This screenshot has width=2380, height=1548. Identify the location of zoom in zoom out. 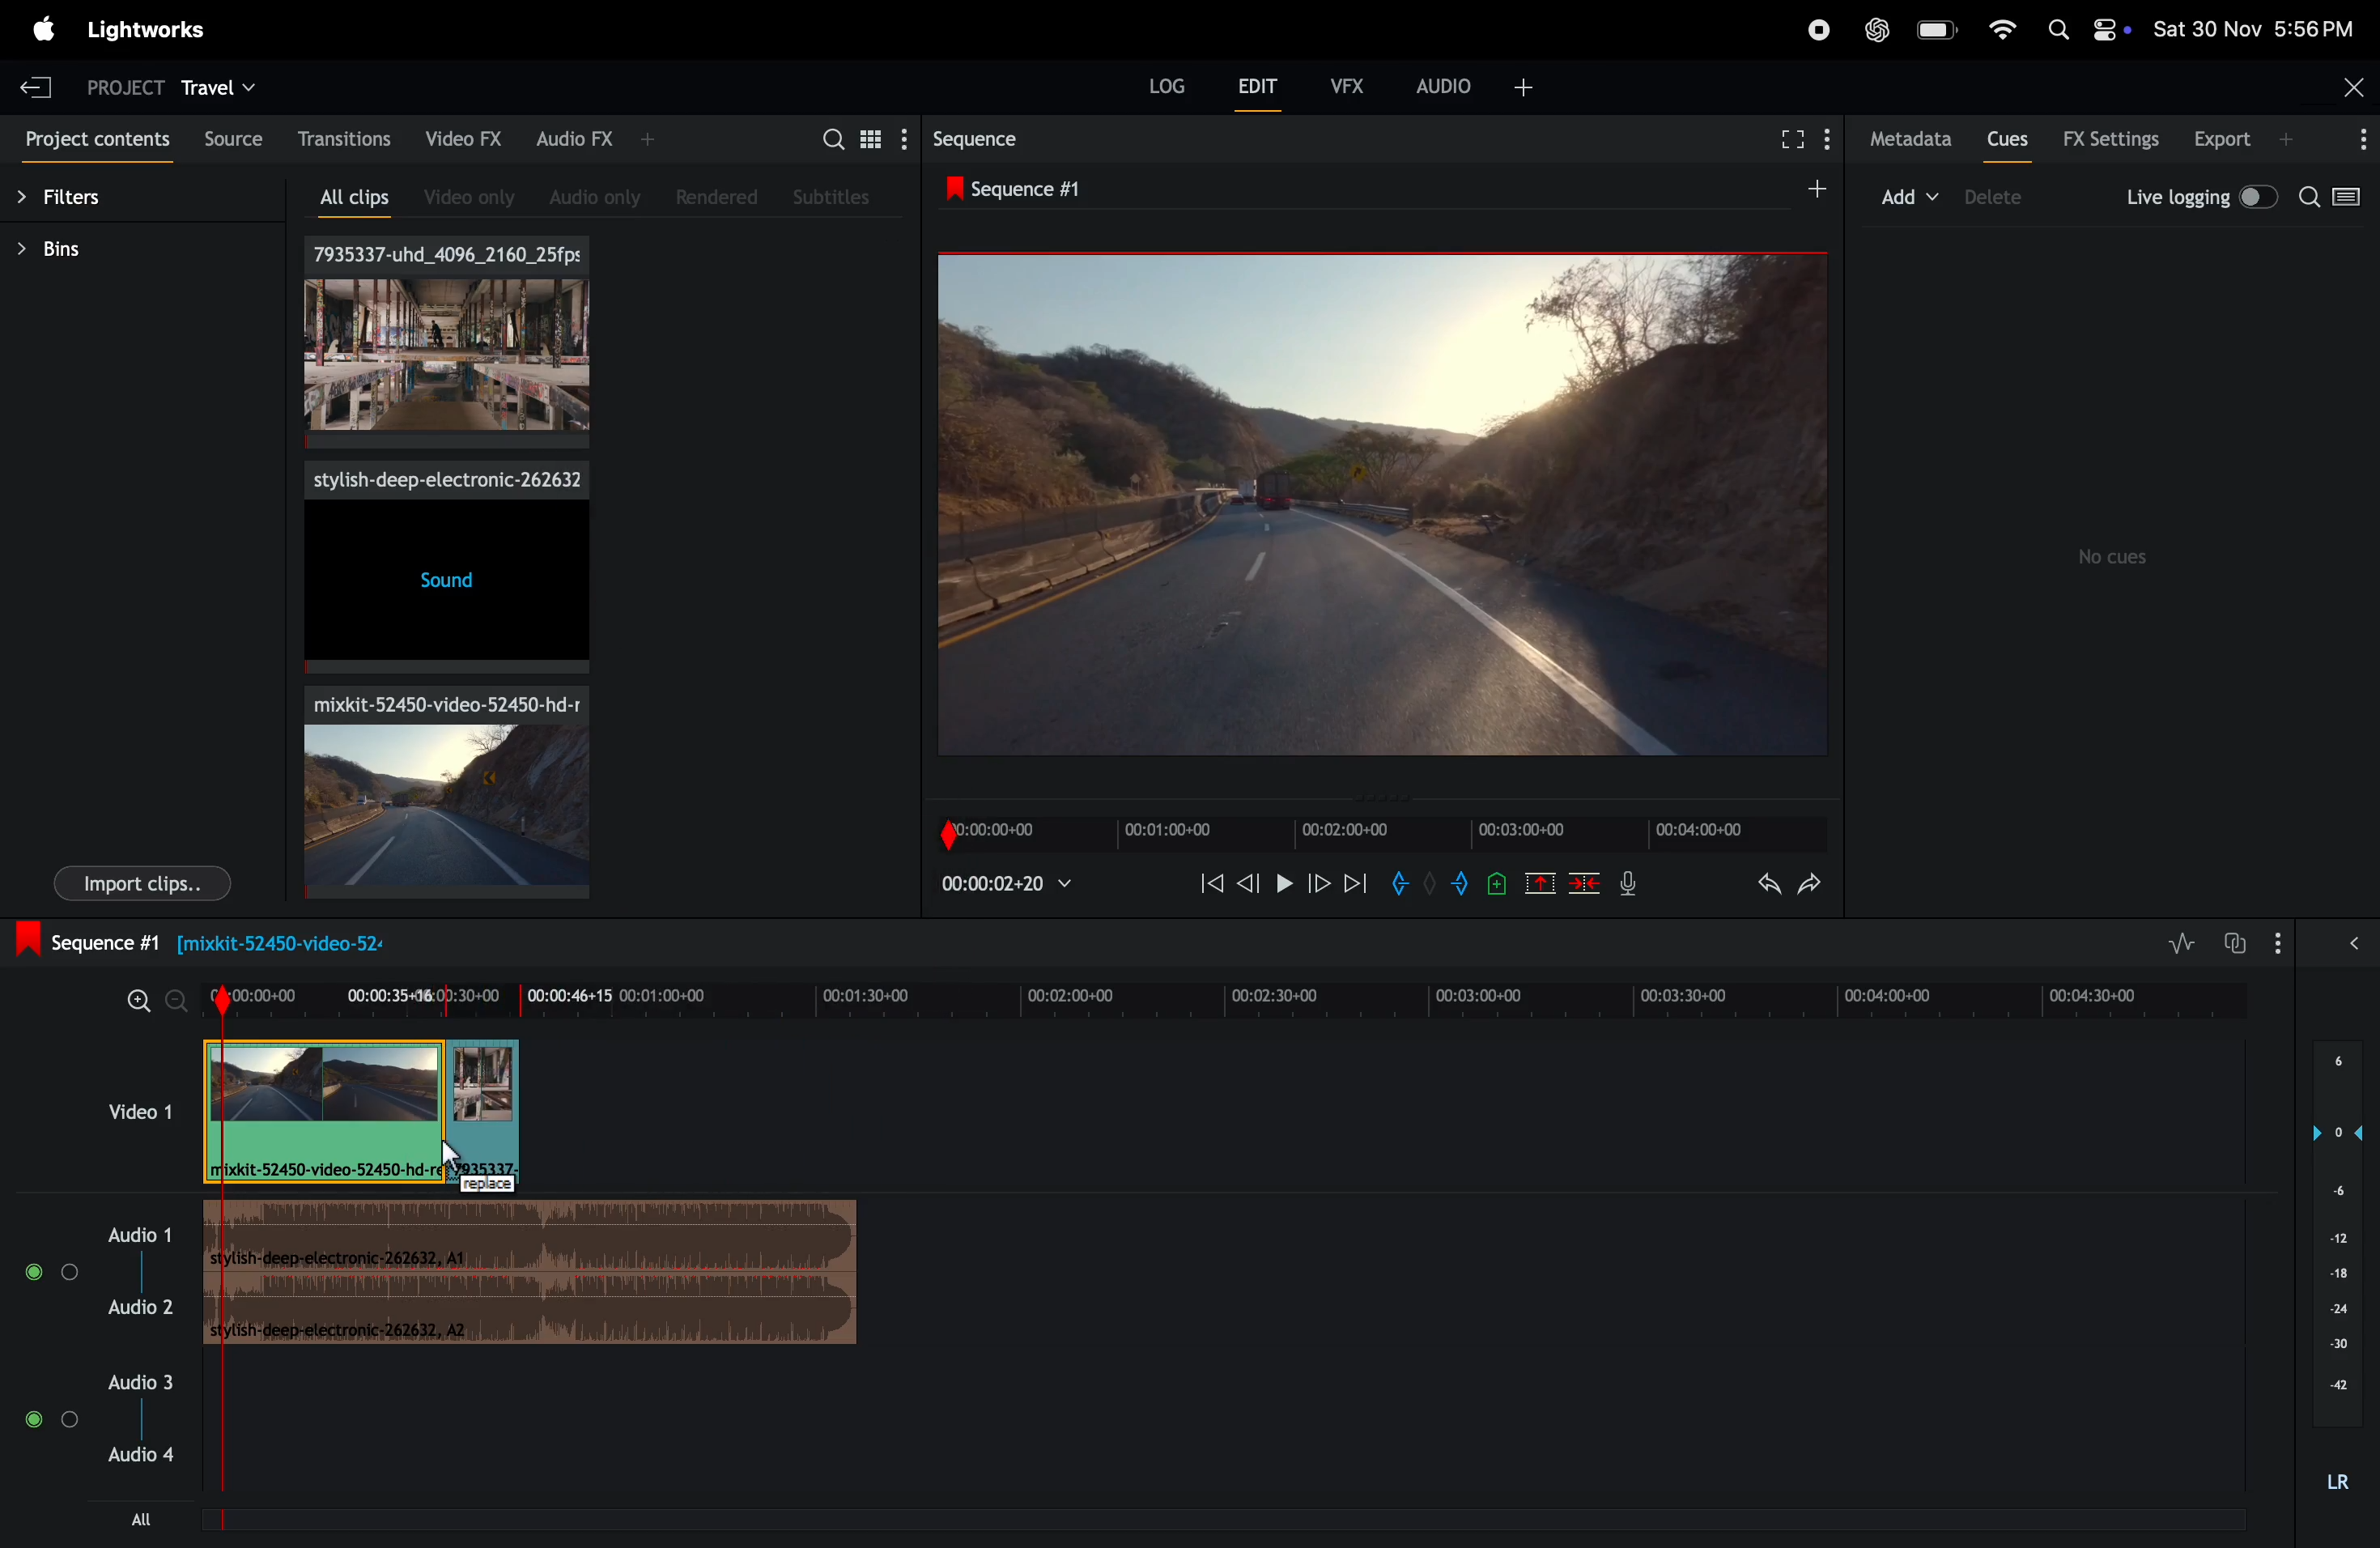
(143, 1000).